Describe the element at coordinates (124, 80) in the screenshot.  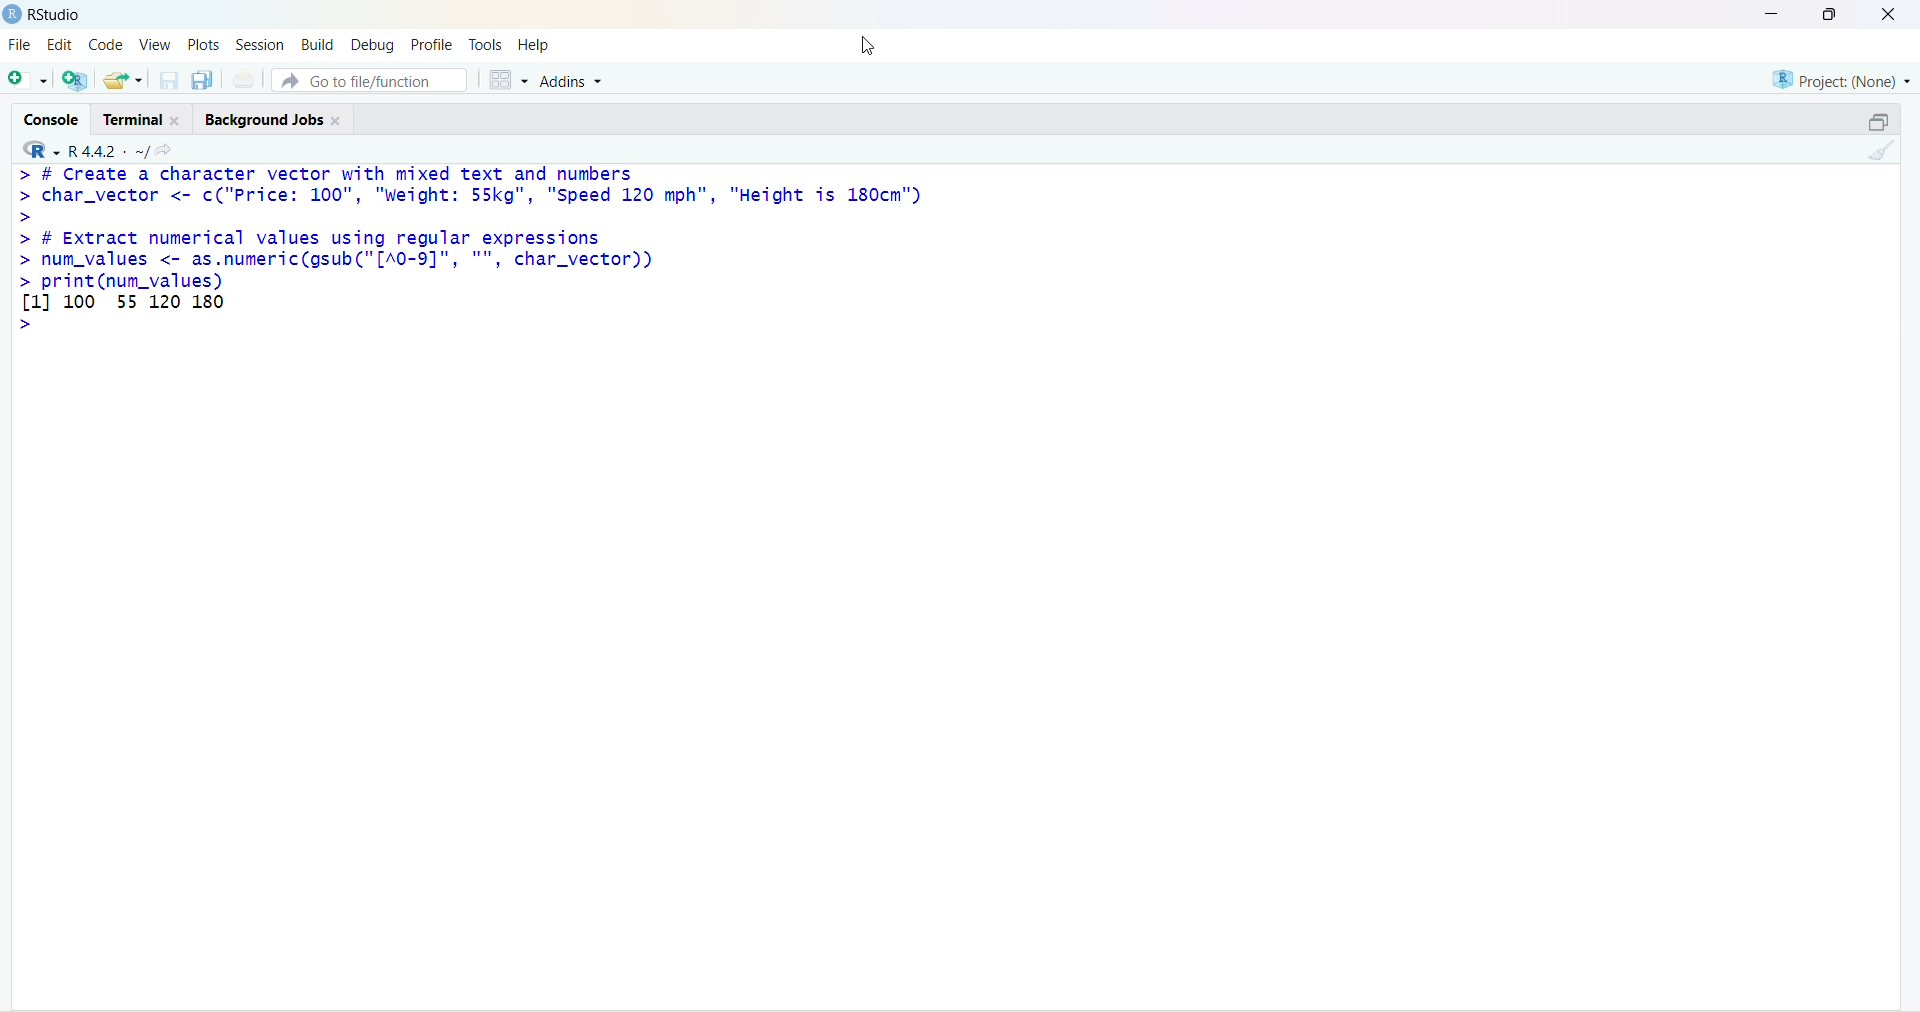
I see `share as` at that location.